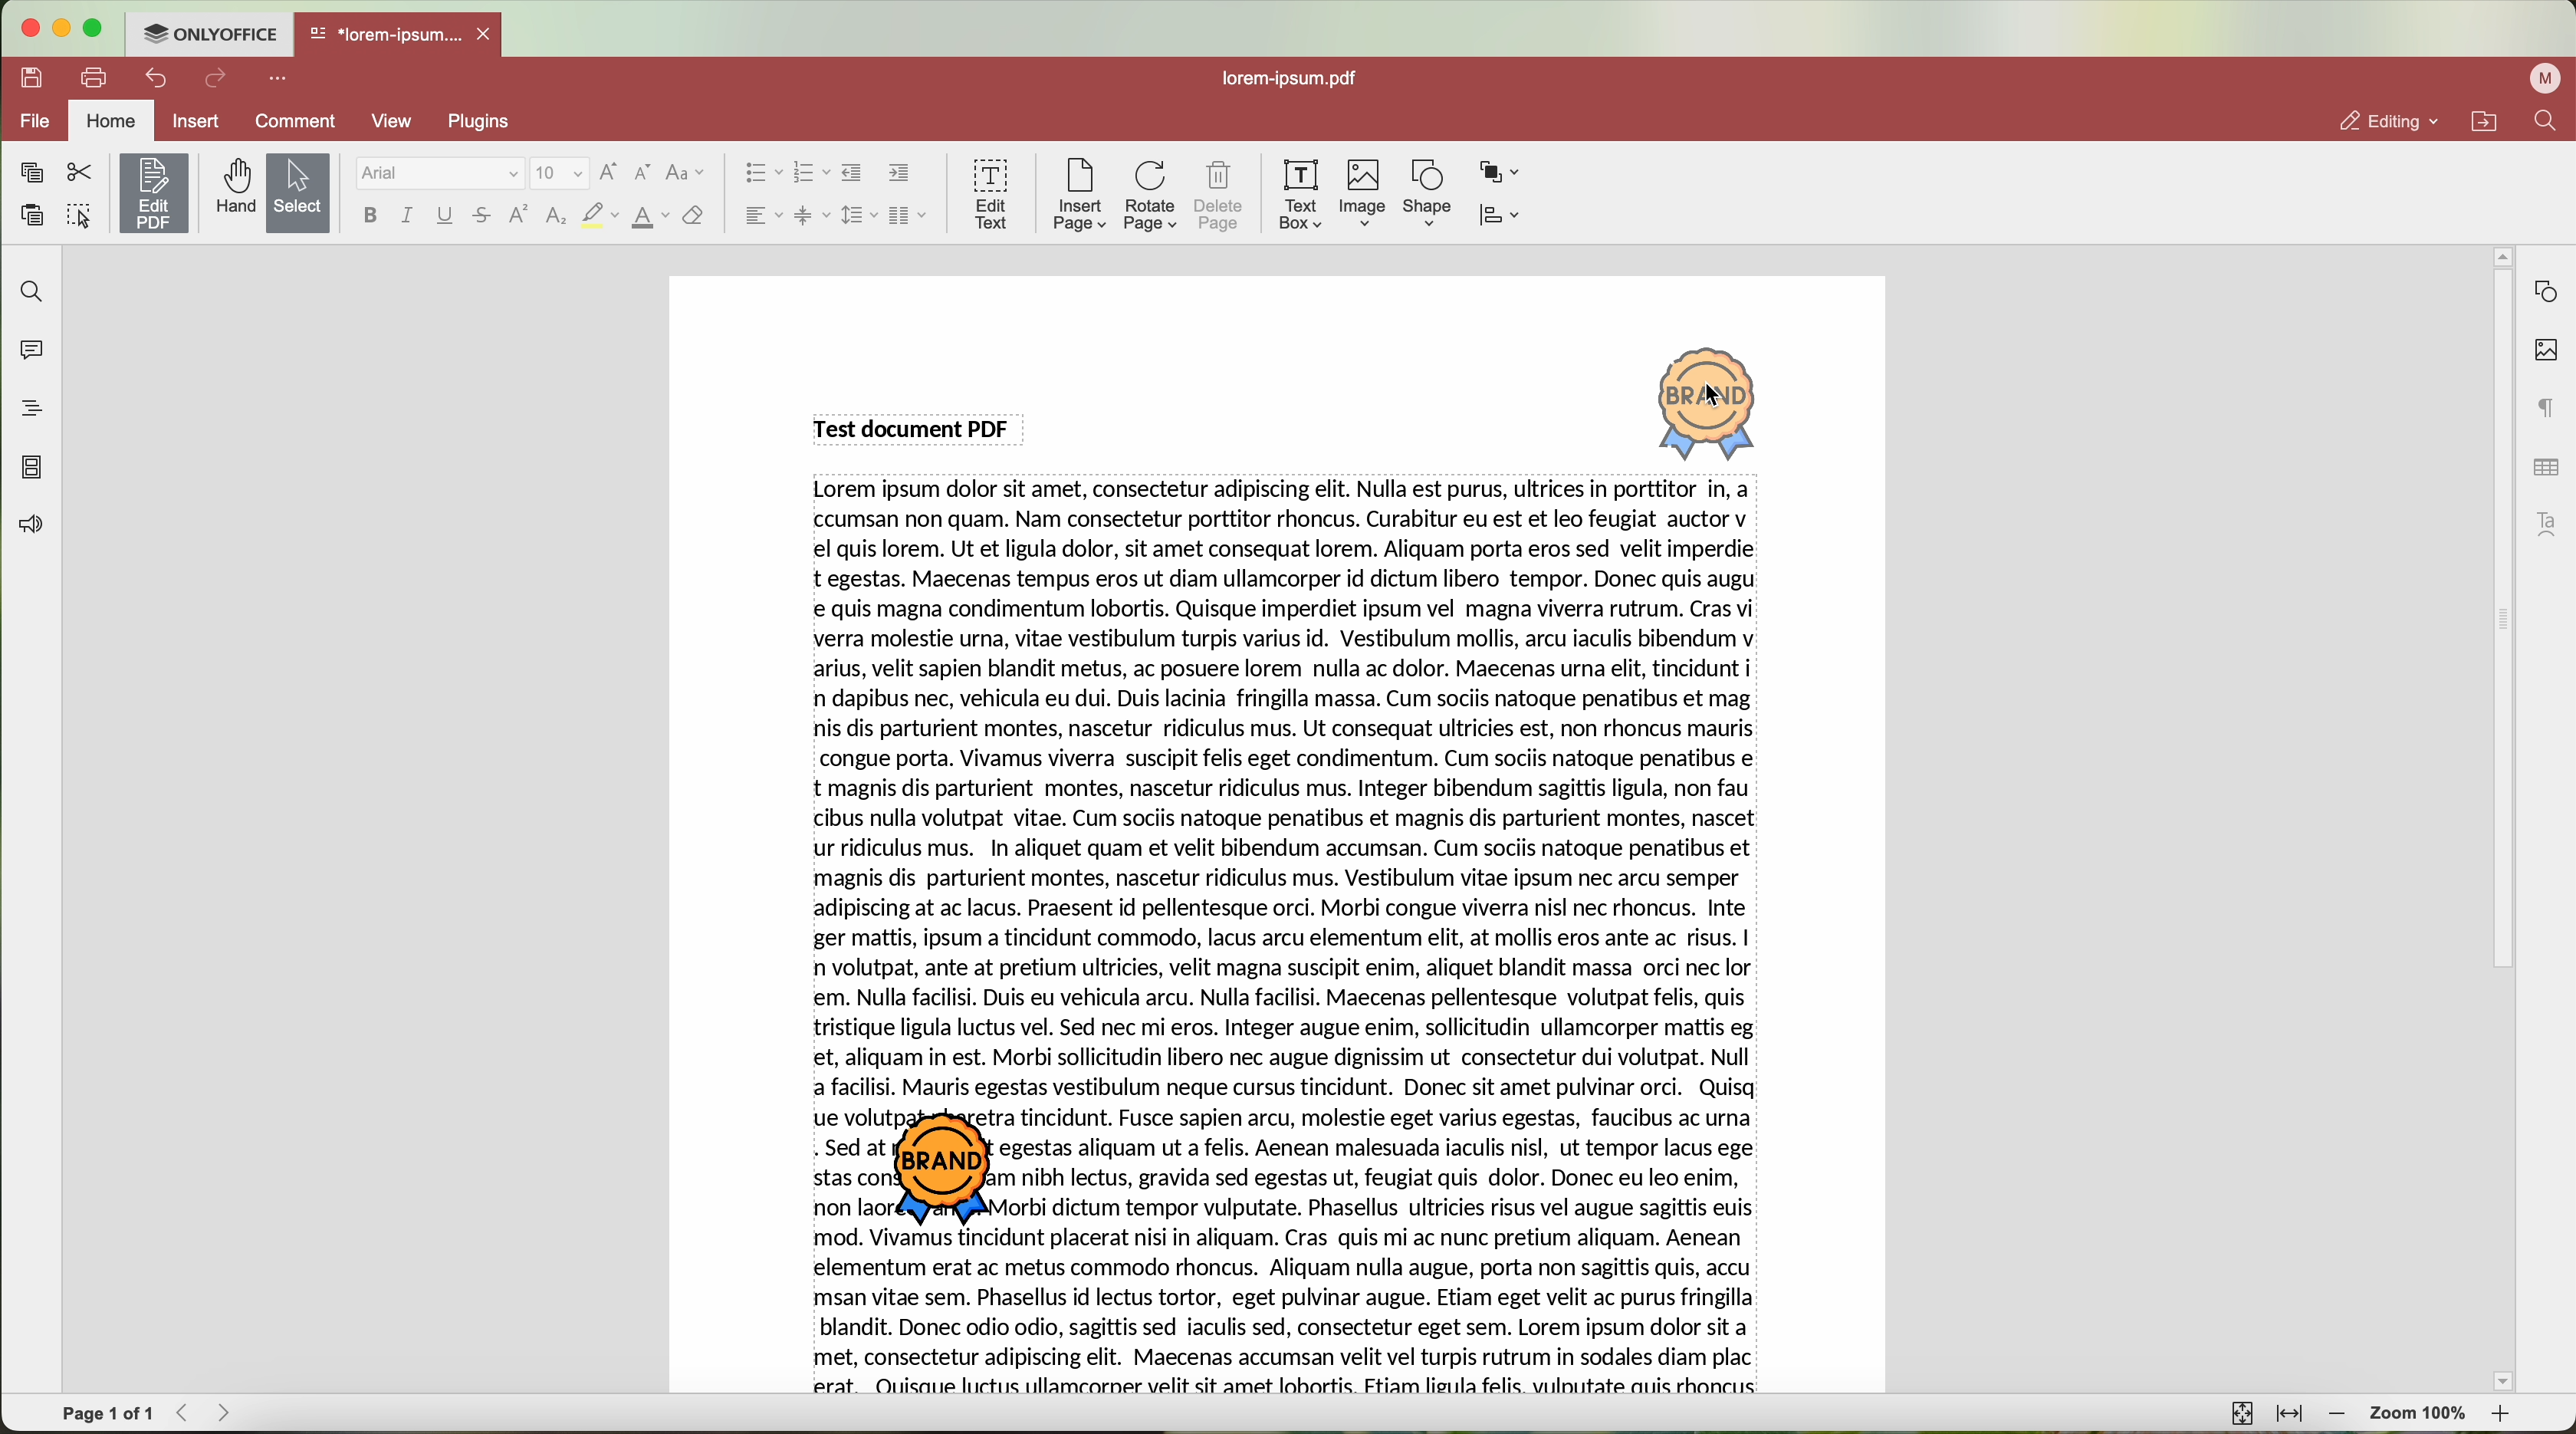 The image size is (2576, 1434). What do you see at coordinates (27, 290) in the screenshot?
I see `find` at bounding box center [27, 290].